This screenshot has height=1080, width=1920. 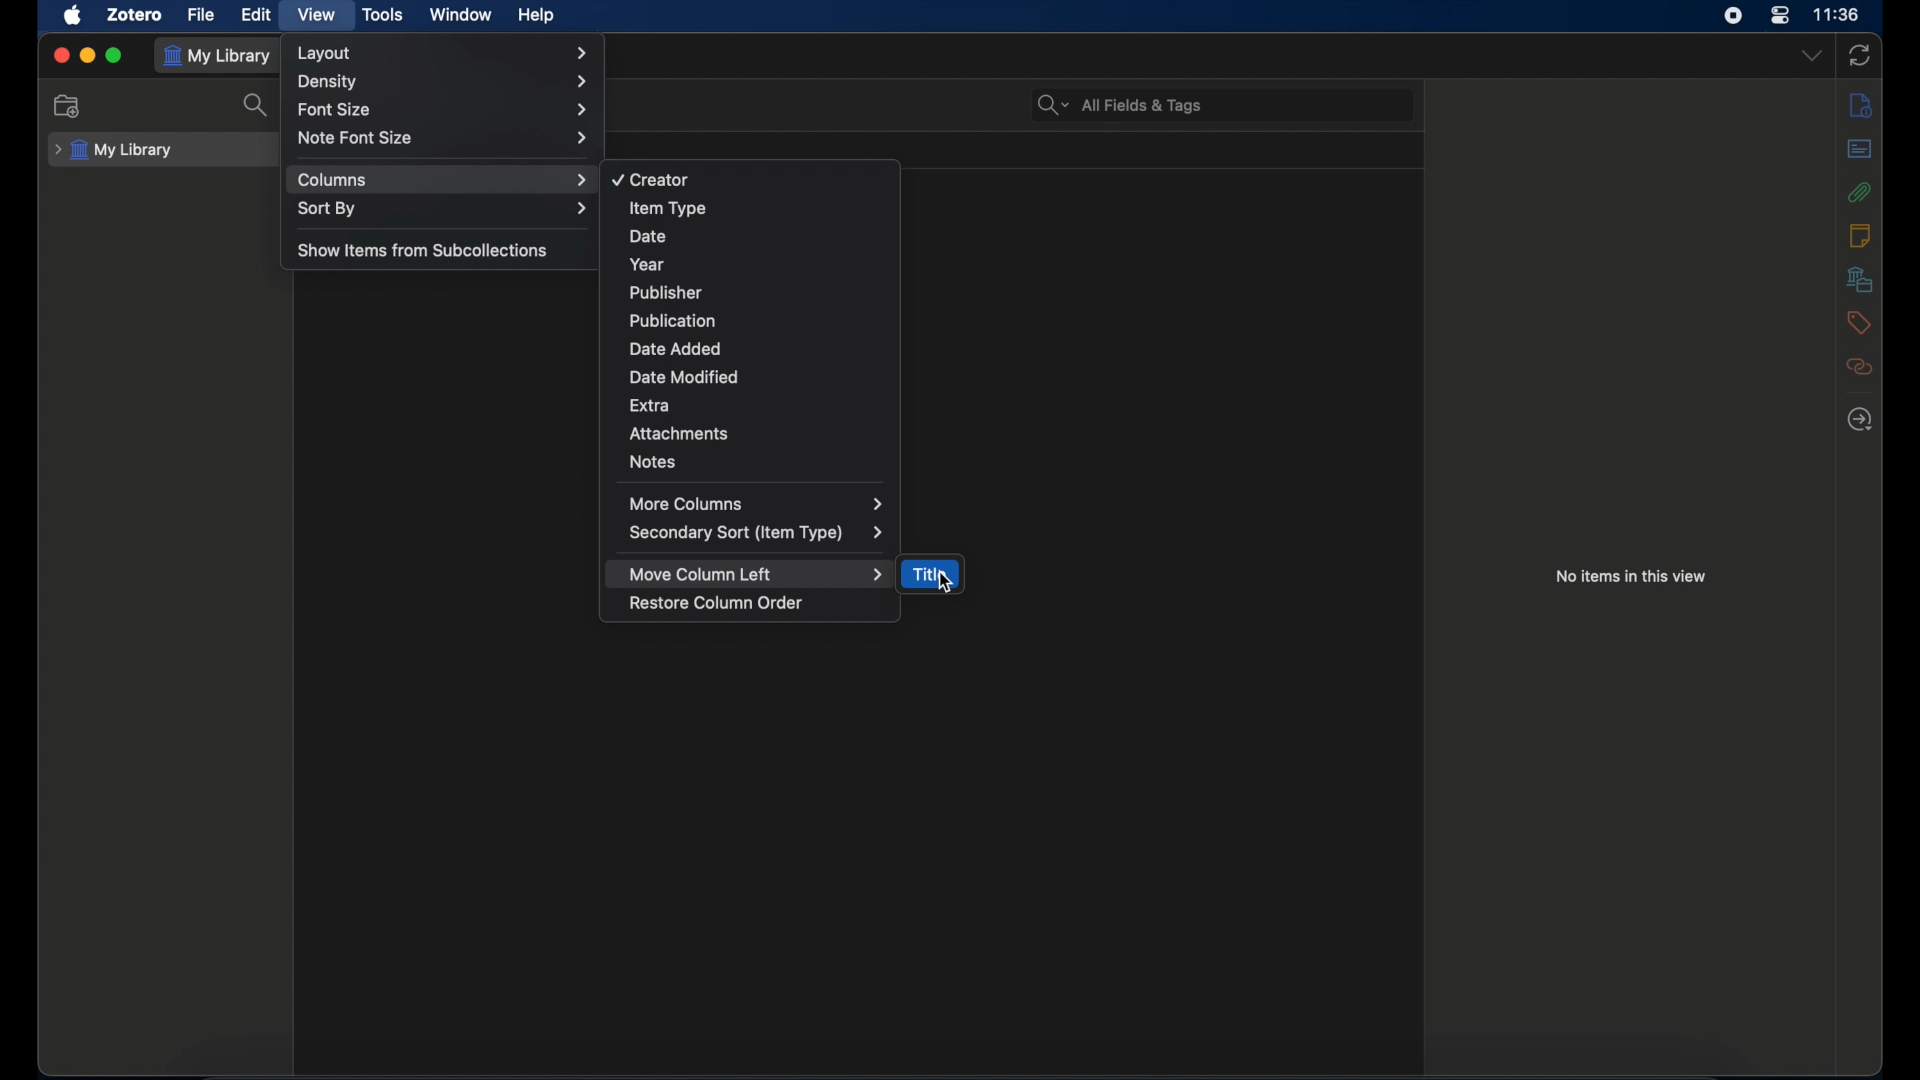 What do you see at coordinates (676, 350) in the screenshot?
I see `date added` at bounding box center [676, 350].